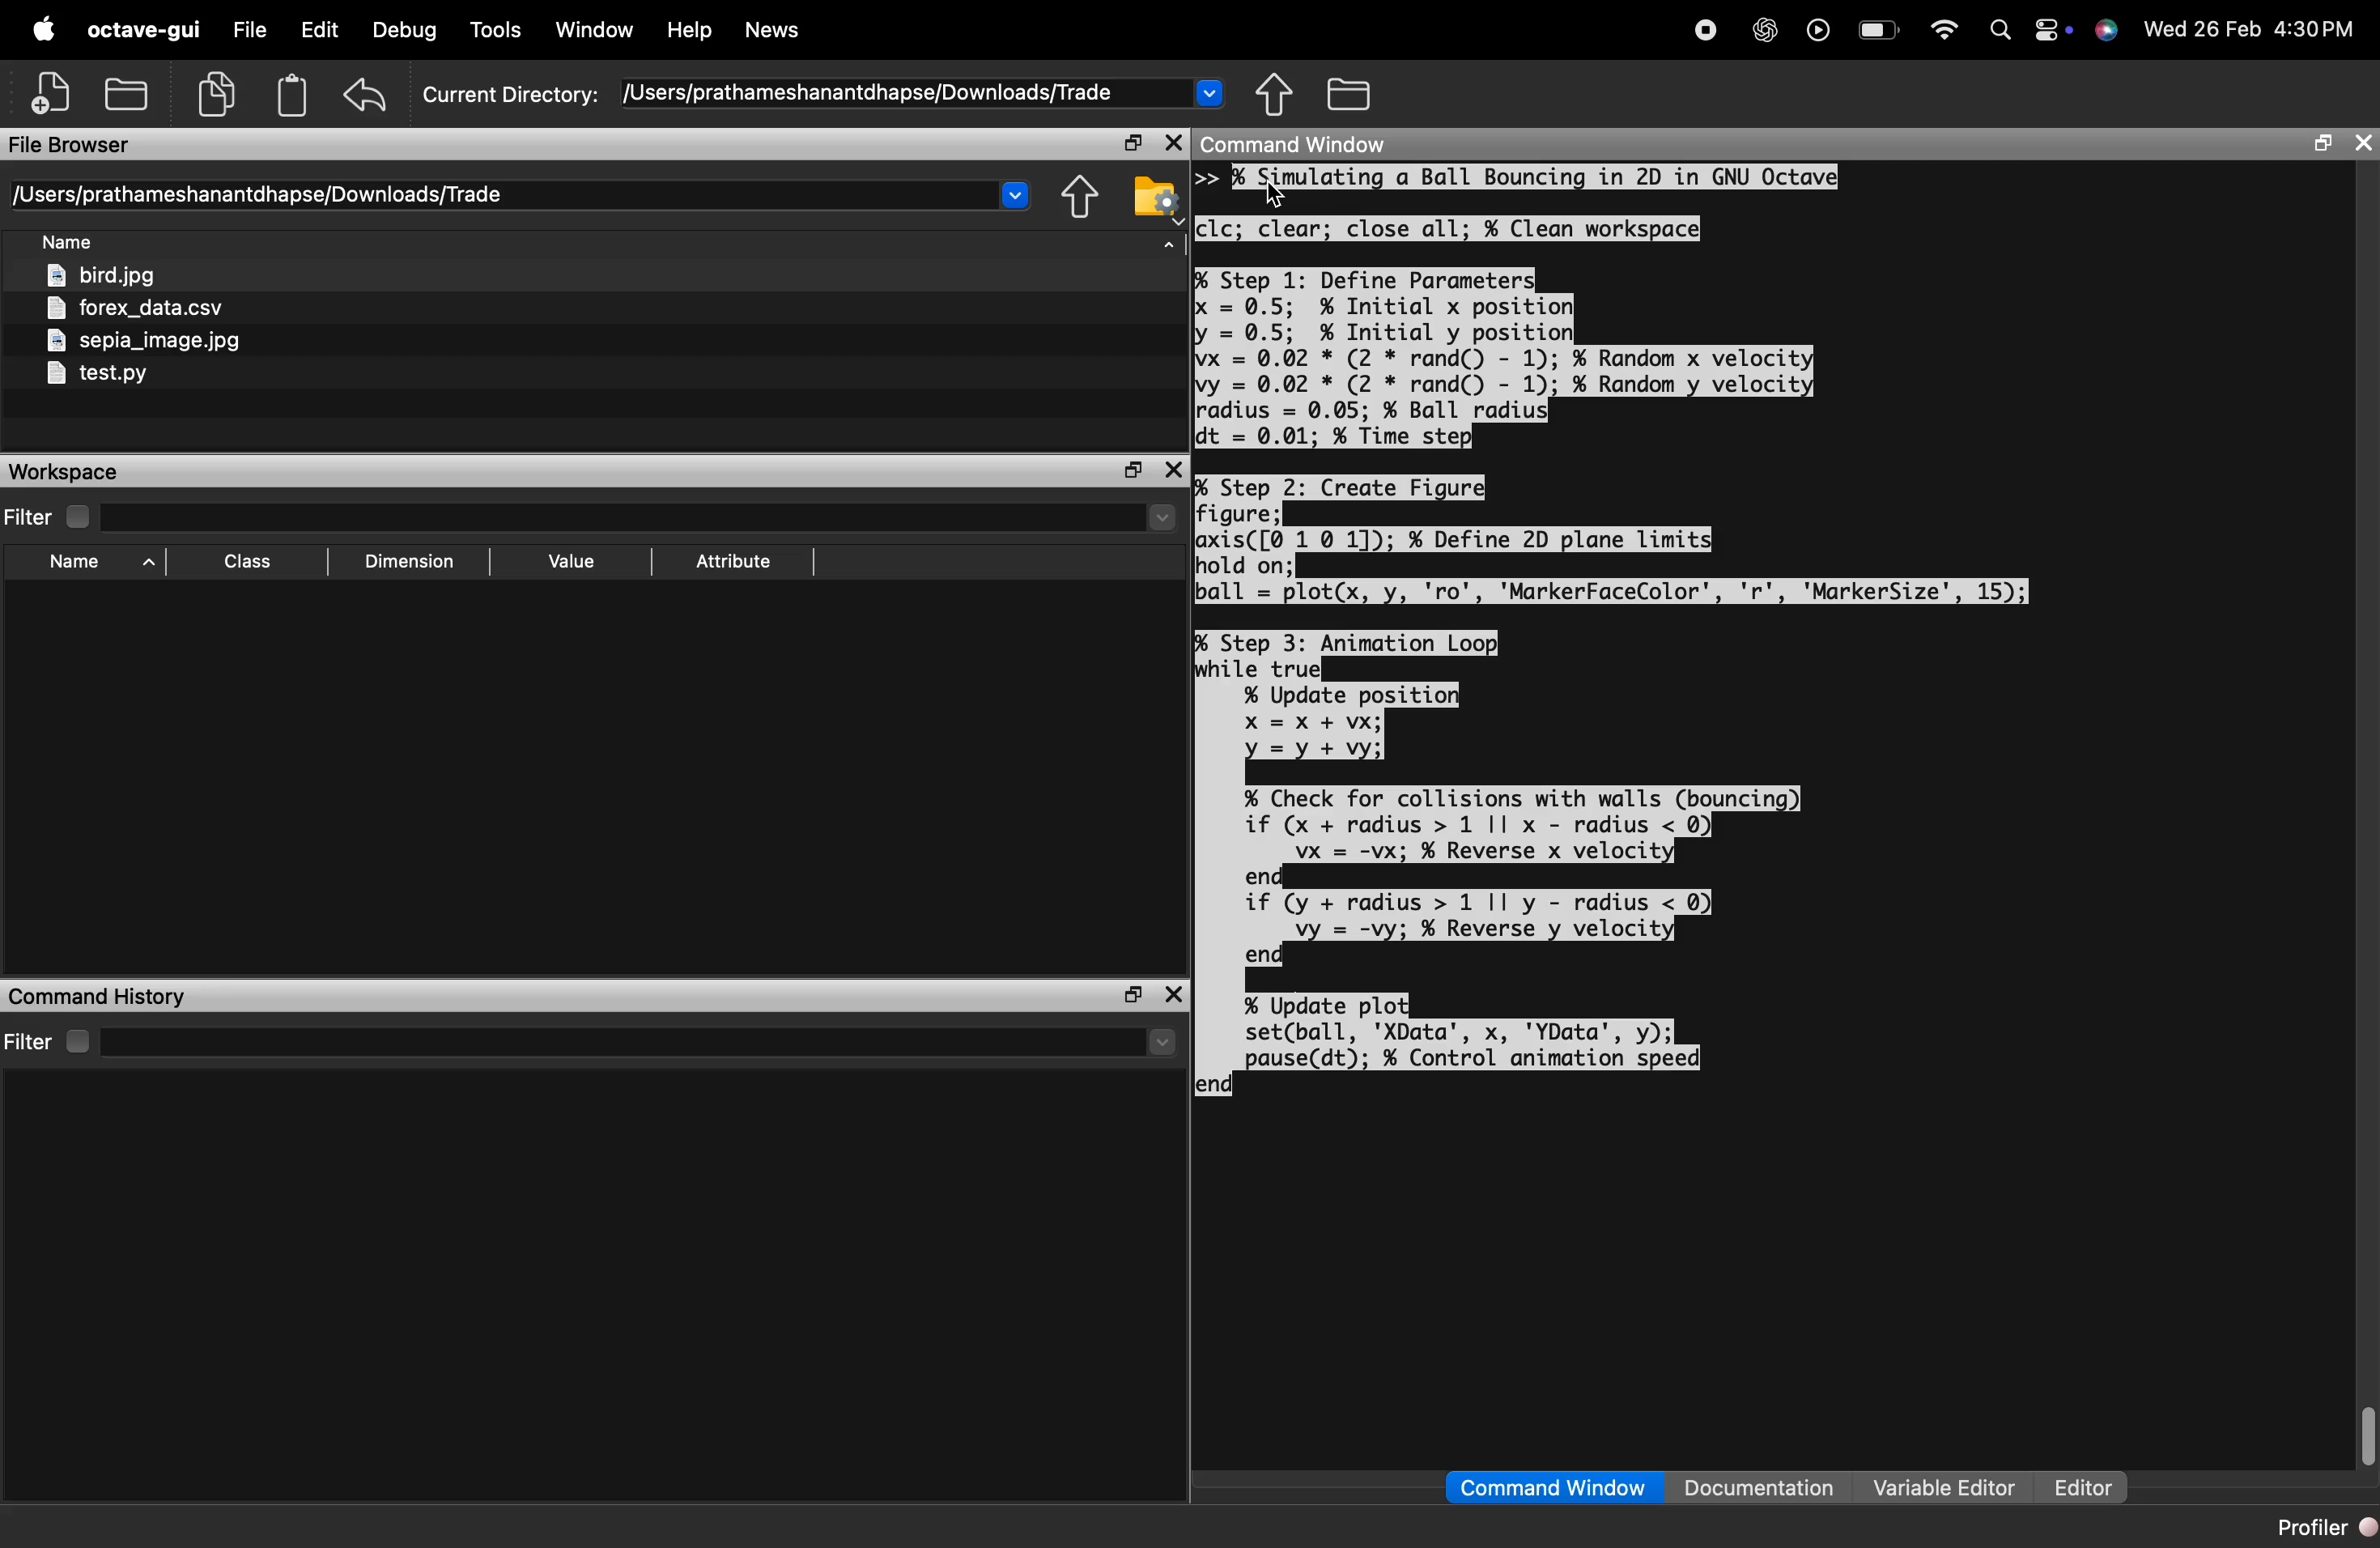 This screenshot has height=1548, width=2380. What do you see at coordinates (42, 27) in the screenshot?
I see `apple` at bounding box center [42, 27].